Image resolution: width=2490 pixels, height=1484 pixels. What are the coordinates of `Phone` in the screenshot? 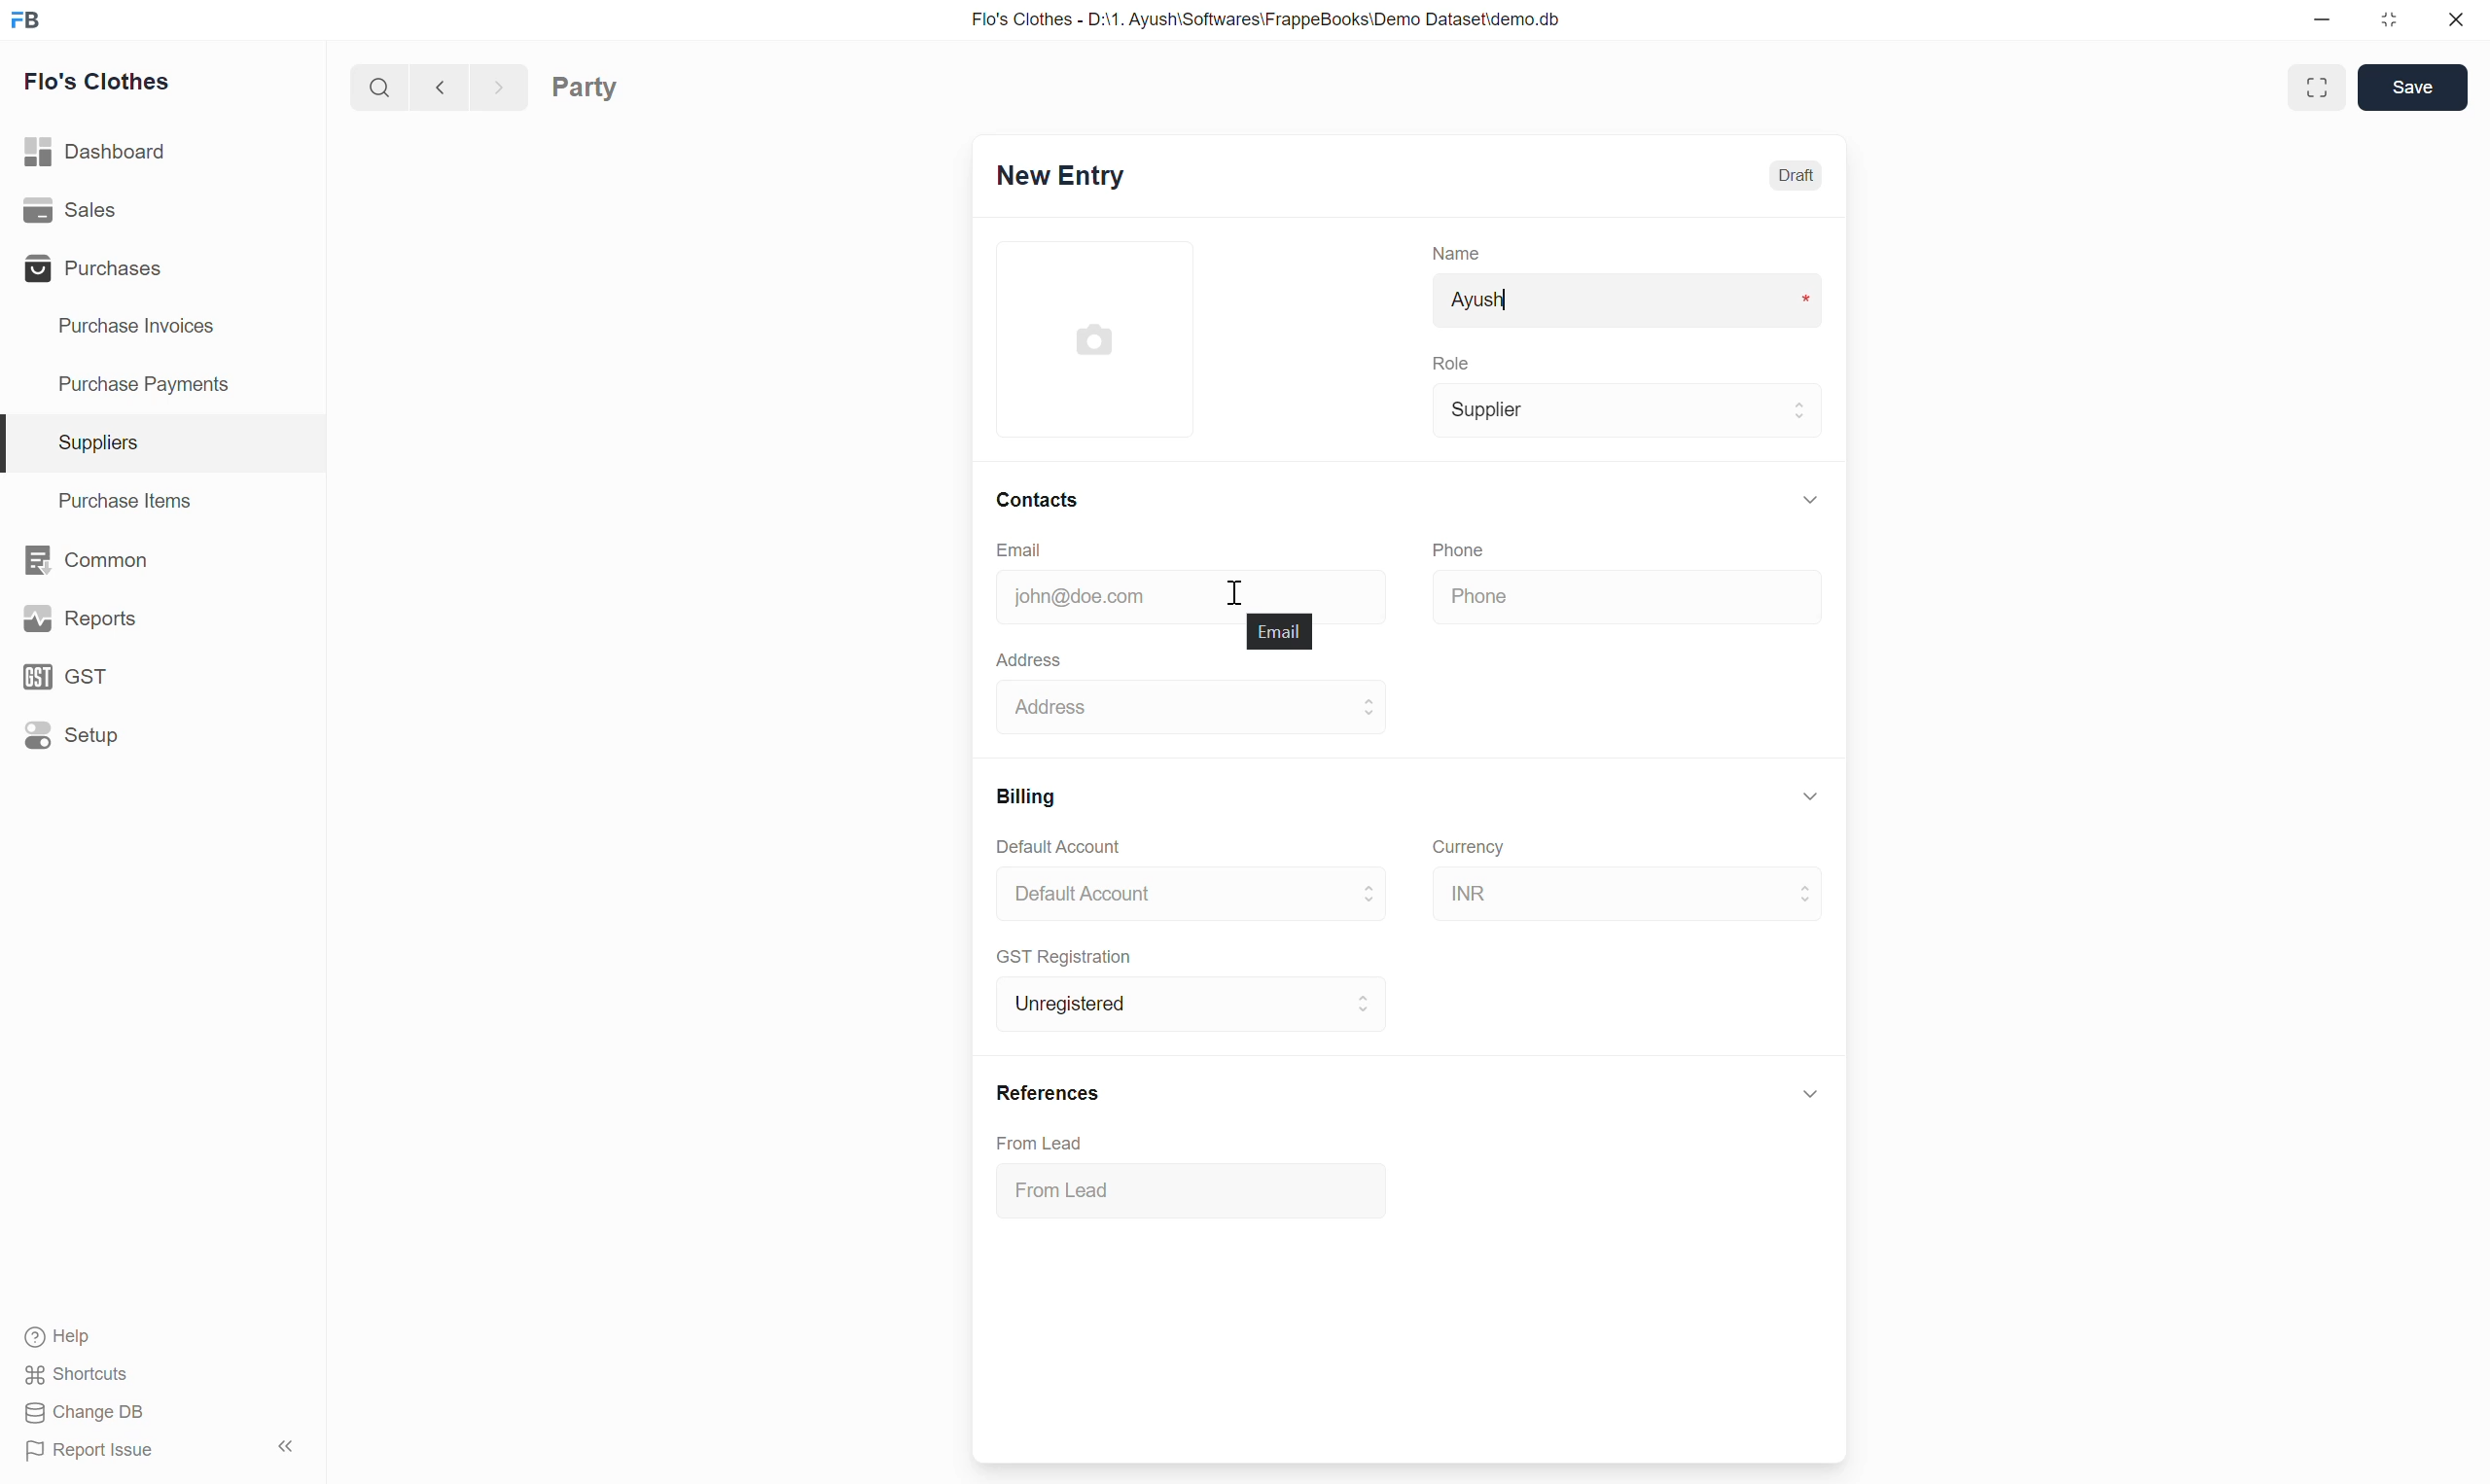 It's located at (1626, 597).